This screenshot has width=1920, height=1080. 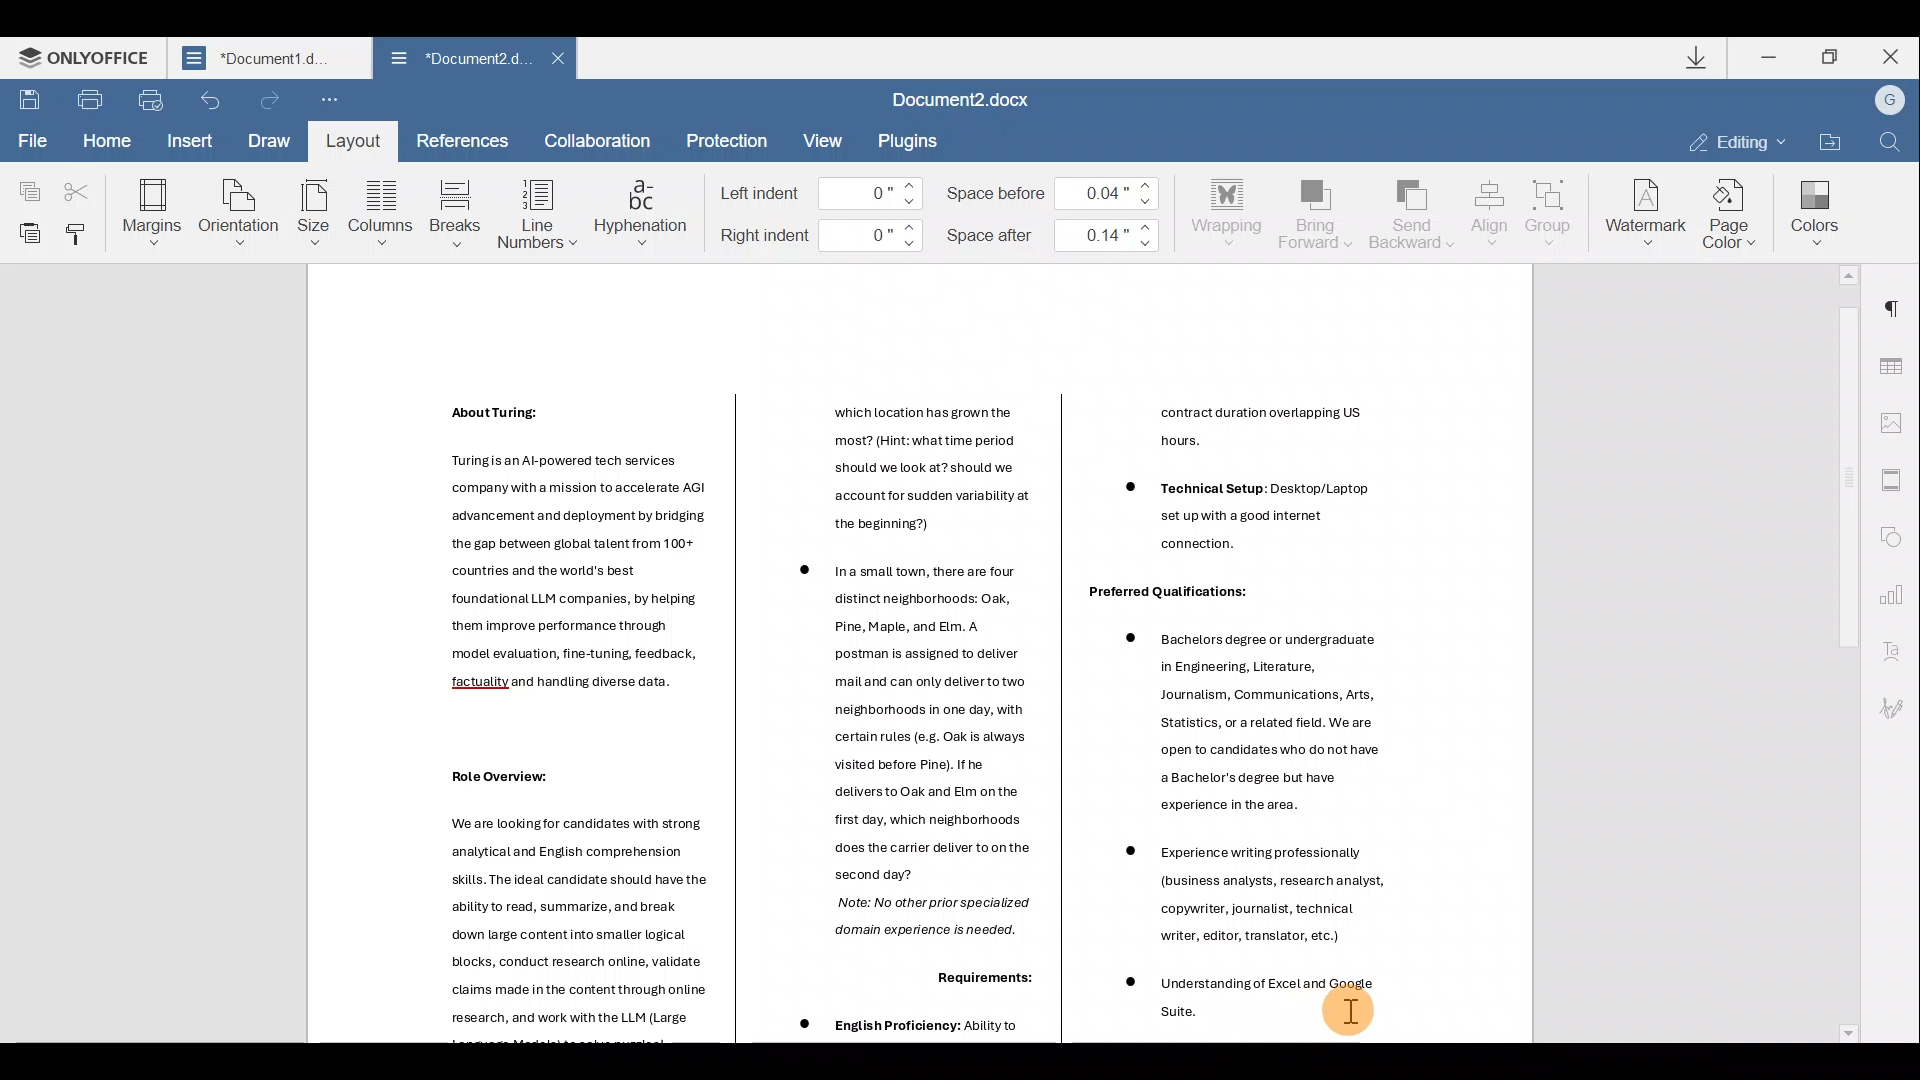 I want to click on Minimize, so click(x=1772, y=56).